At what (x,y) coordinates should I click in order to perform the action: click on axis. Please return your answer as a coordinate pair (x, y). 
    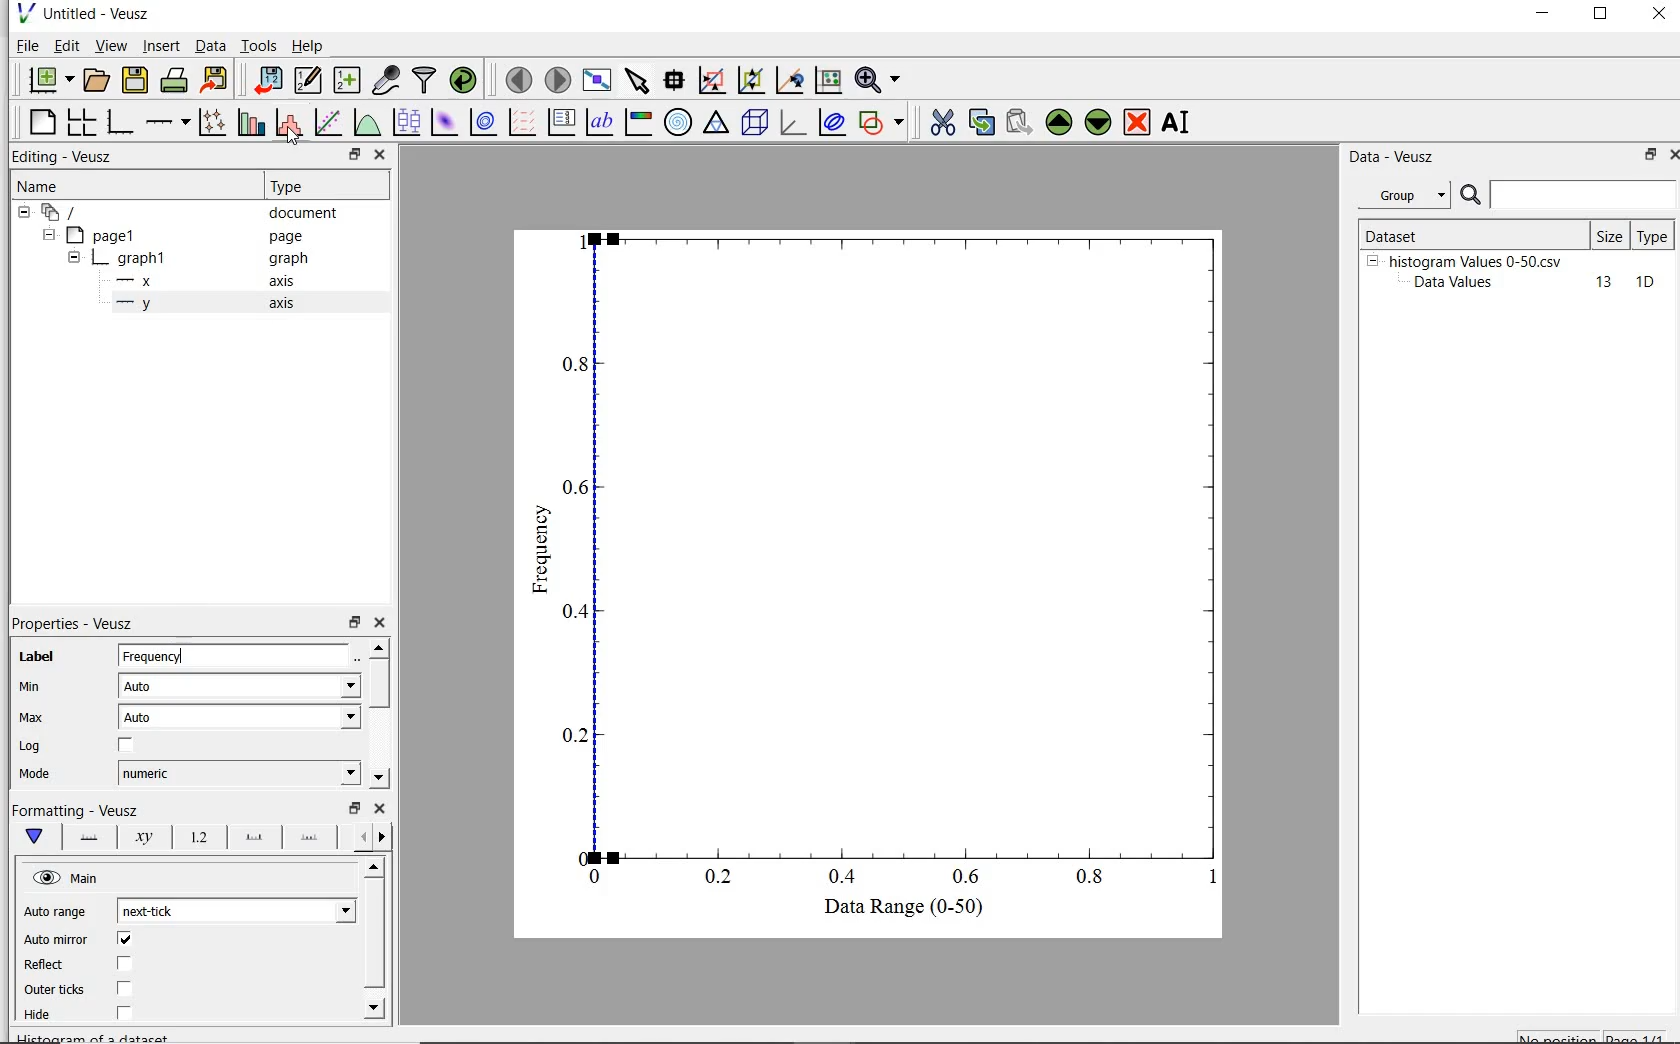
    Looking at the image, I should click on (290, 281).